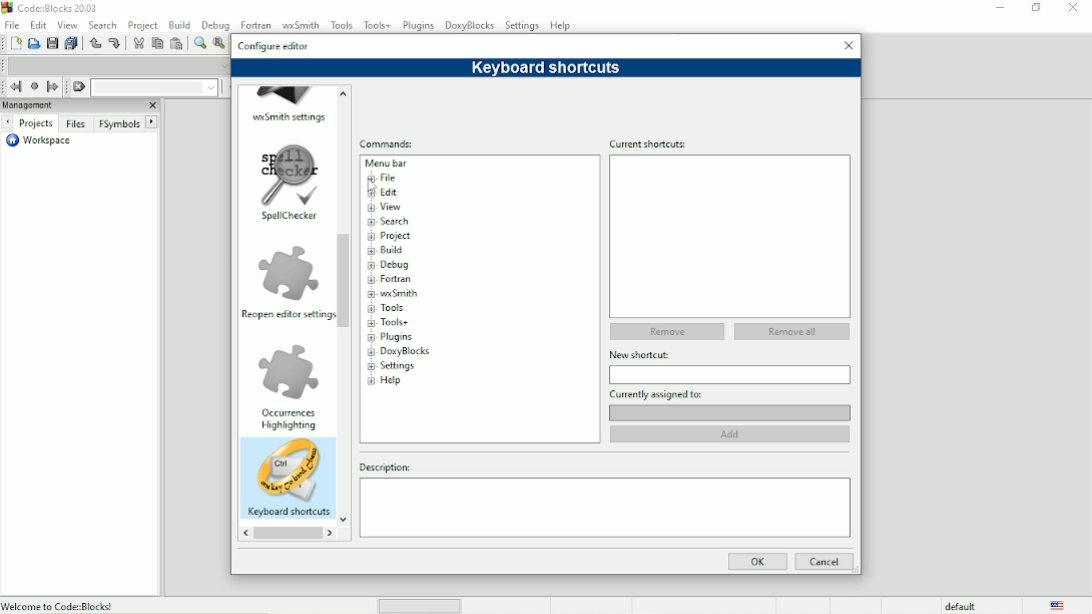 The height and width of the screenshot is (614, 1092). I want to click on Plugins, so click(397, 337).